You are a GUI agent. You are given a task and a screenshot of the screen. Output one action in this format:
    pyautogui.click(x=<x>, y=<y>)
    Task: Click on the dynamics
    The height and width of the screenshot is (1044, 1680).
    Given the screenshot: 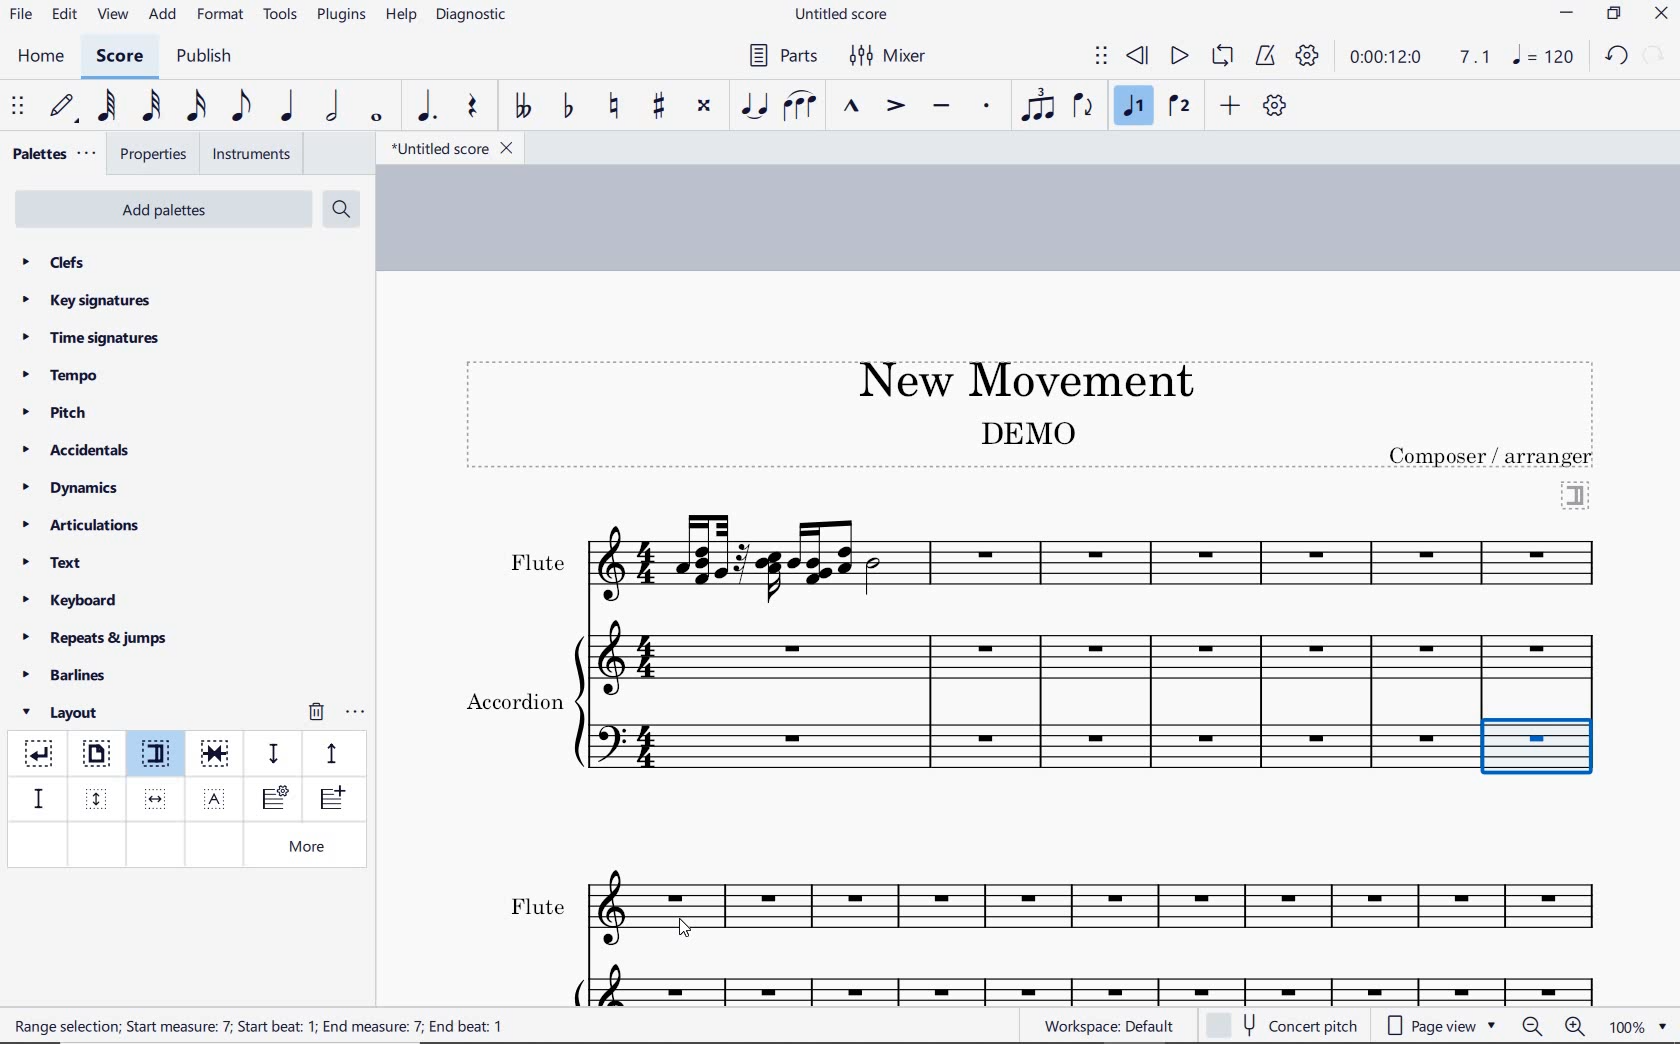 What is the action you would take?
    pyautogui.click(x=76, y=488)
    